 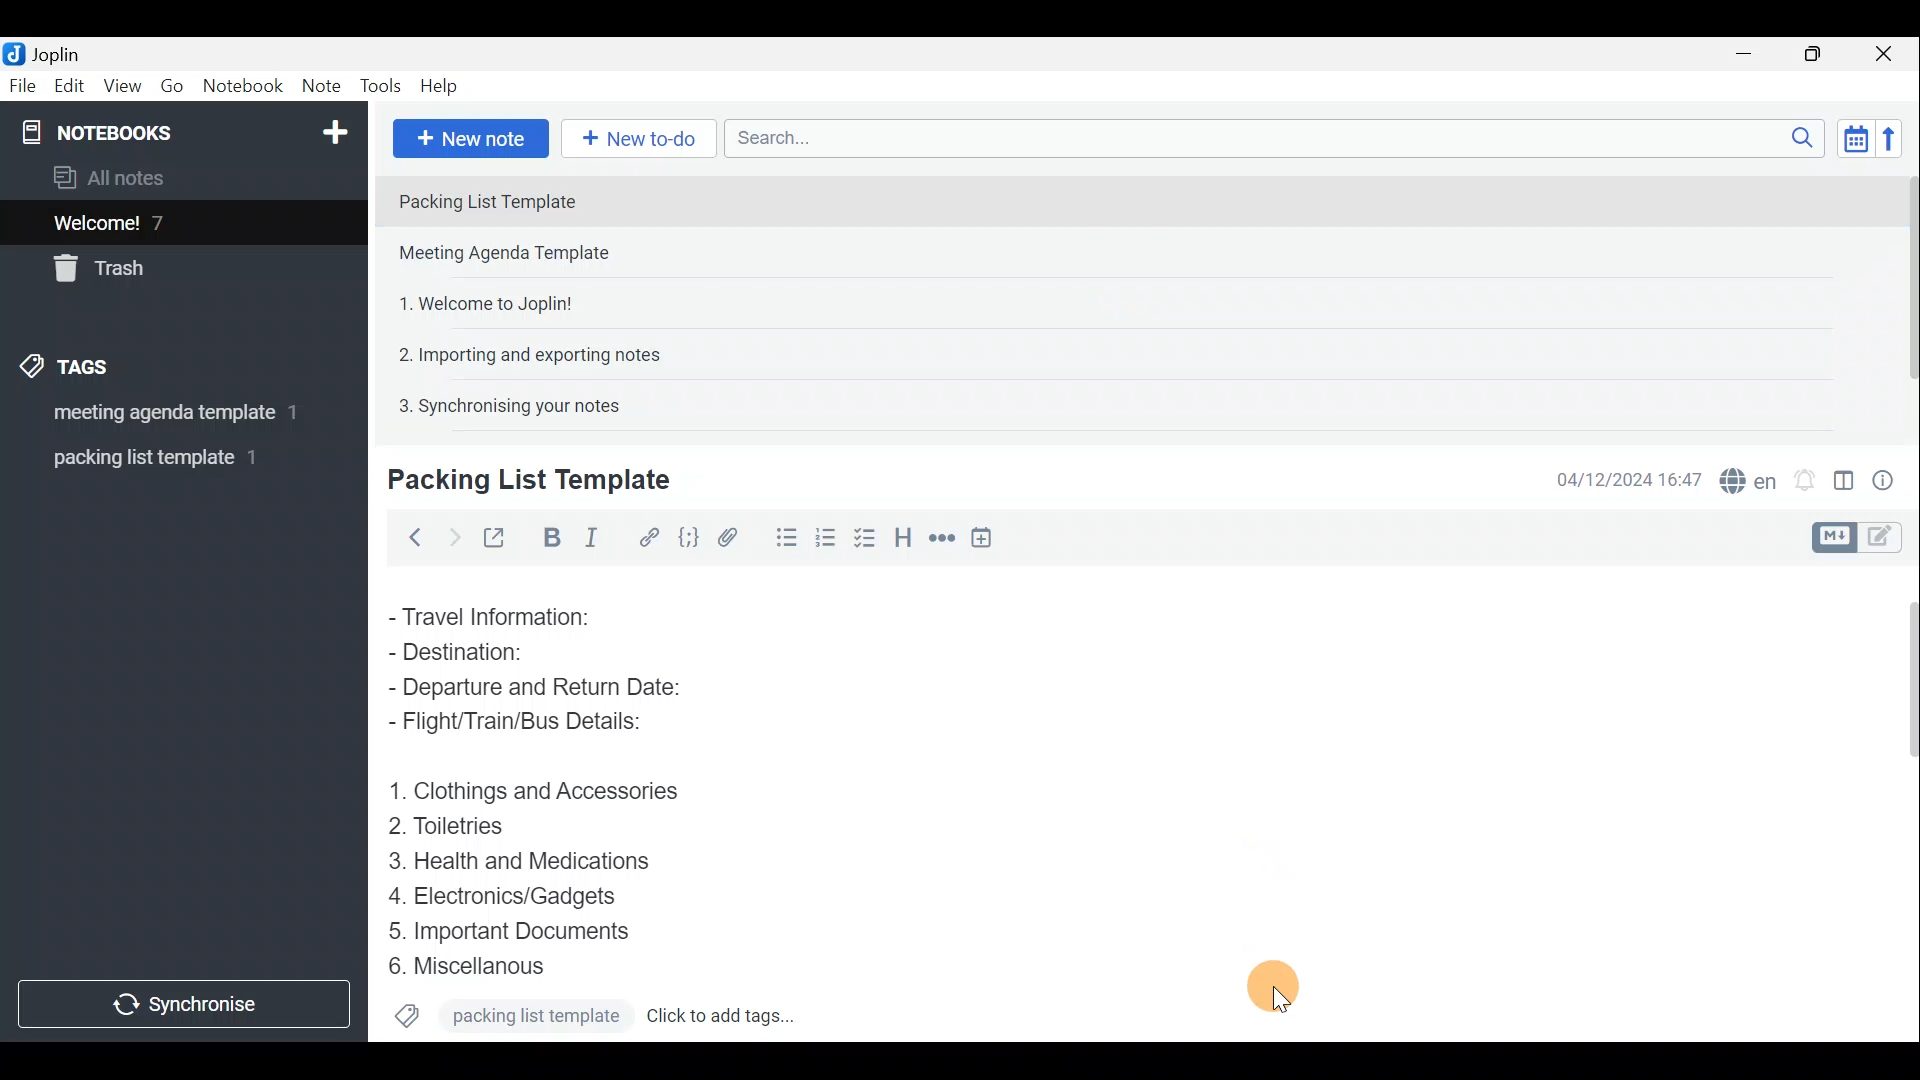 I want to click on Scroll bar, so click(x=1901, y=292).